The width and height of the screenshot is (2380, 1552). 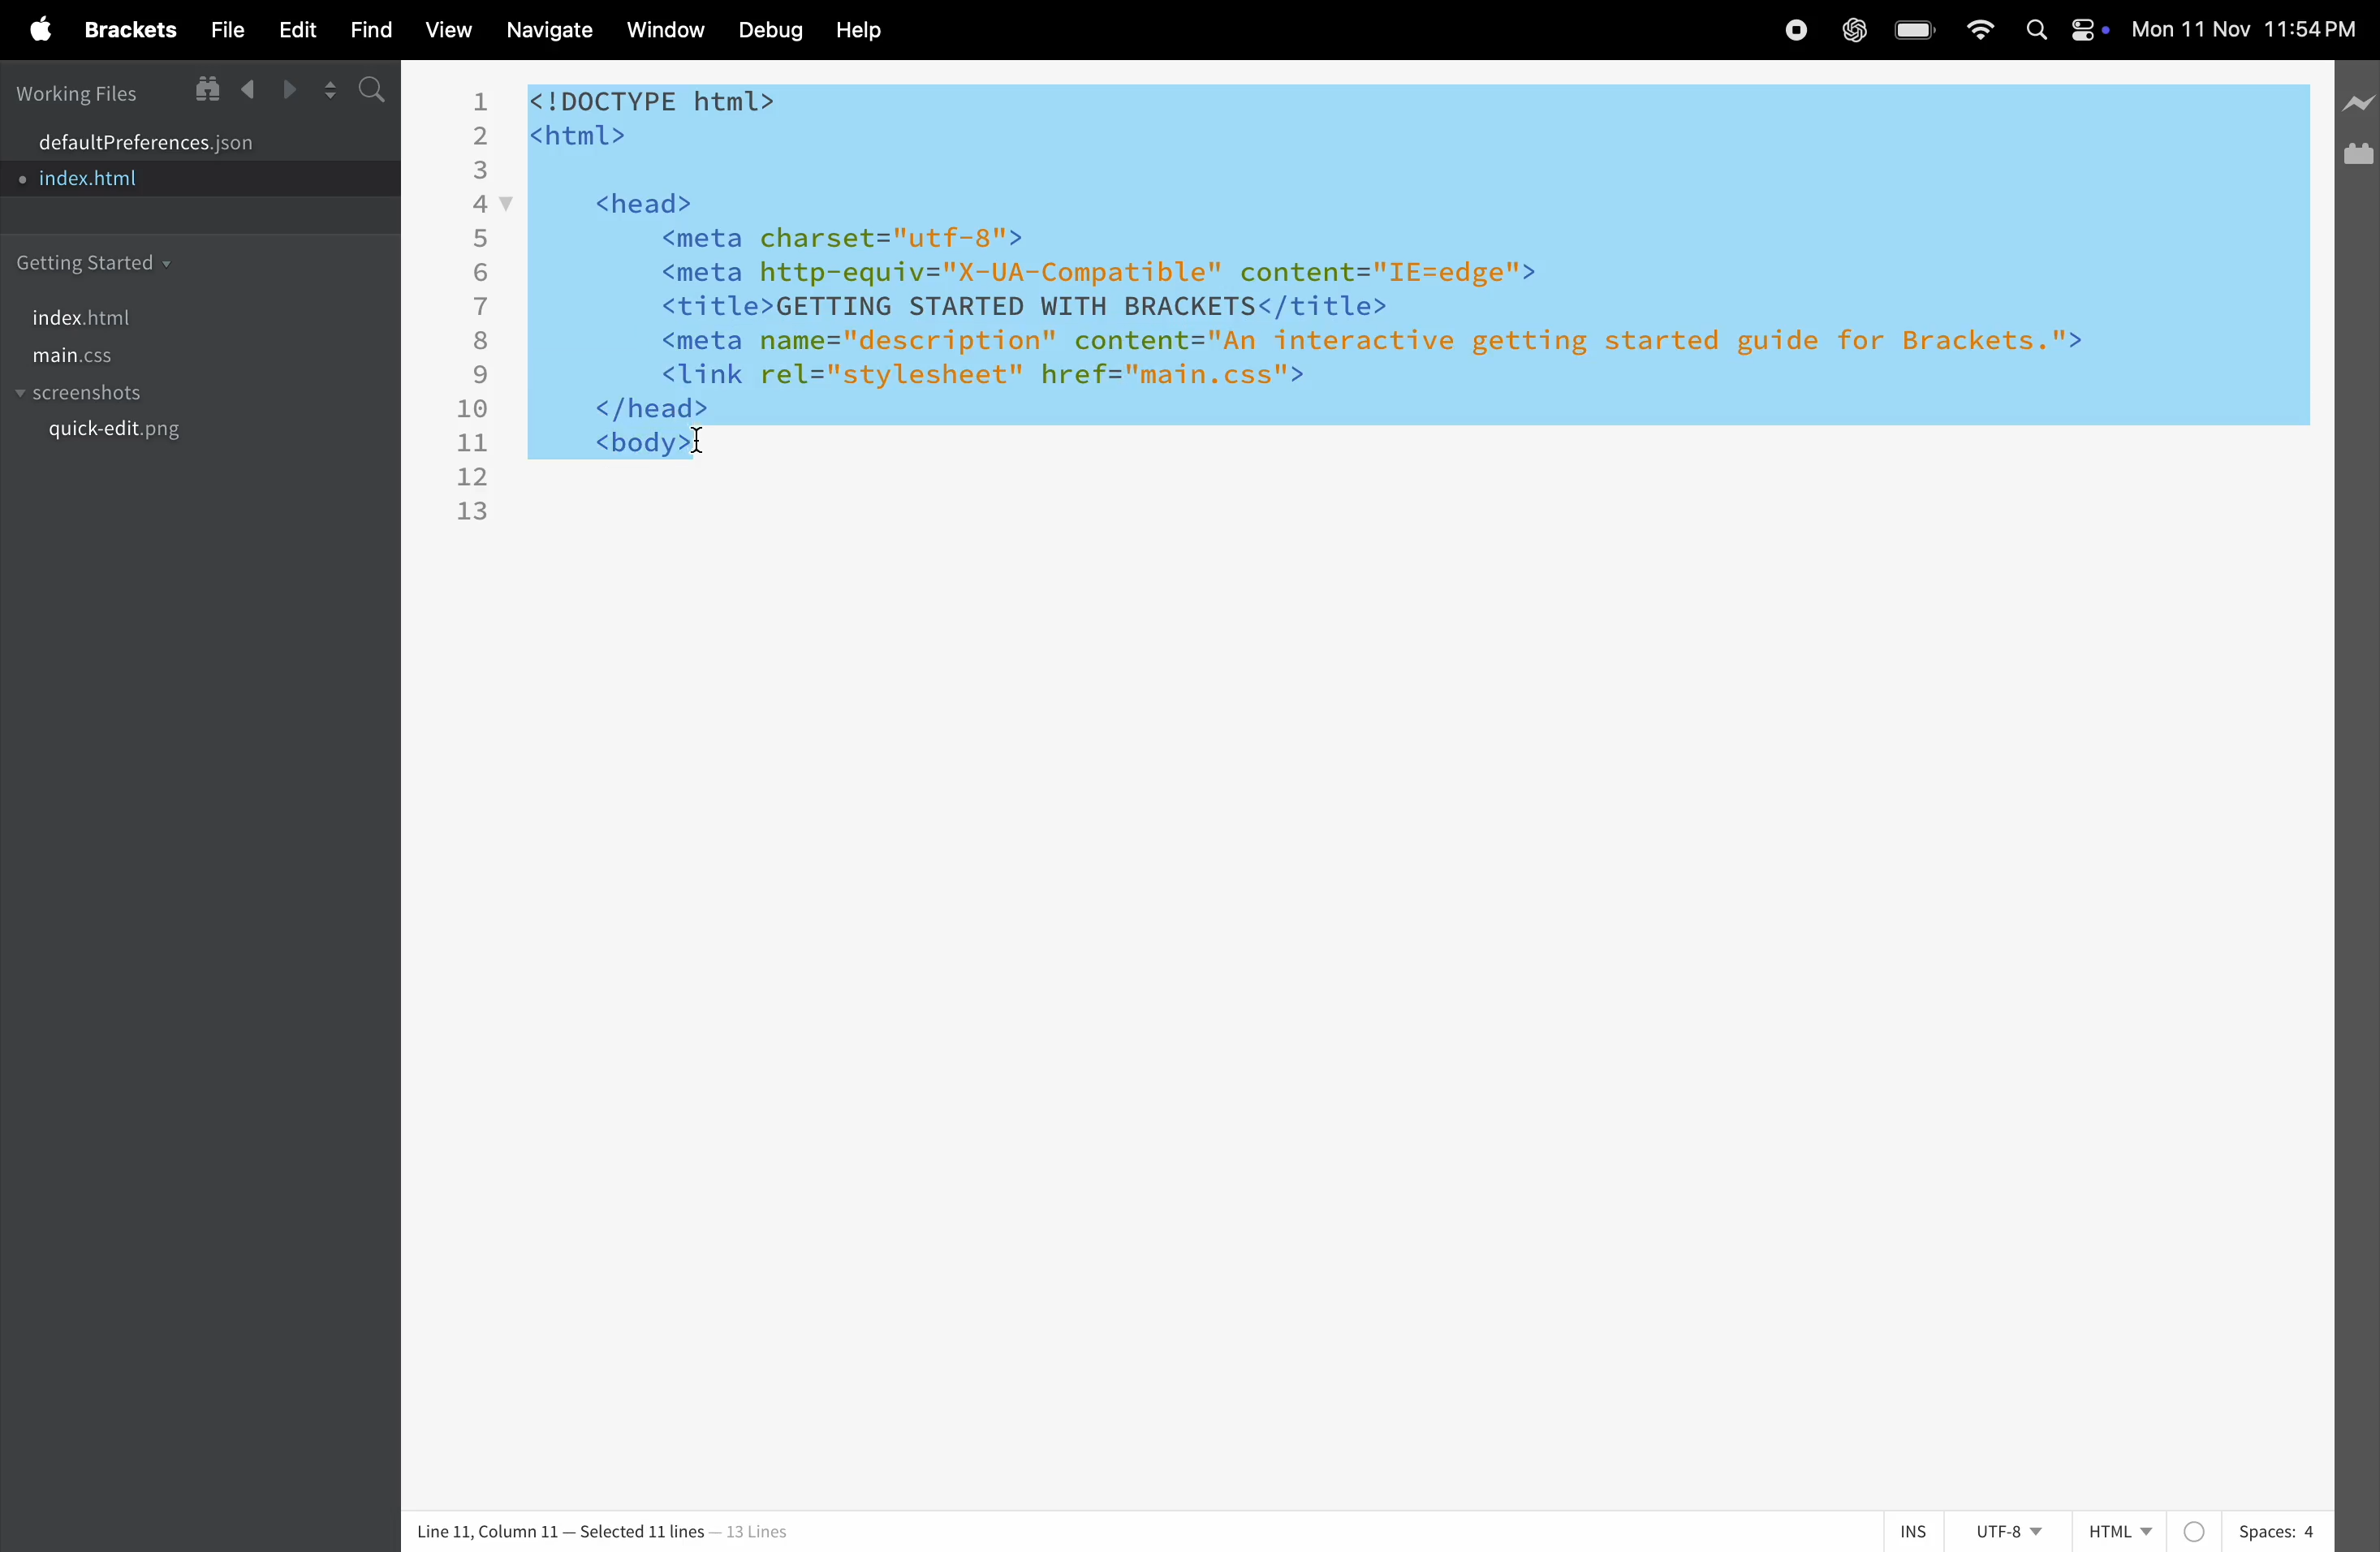 I want to click on working files, so click(x=78, y=92).